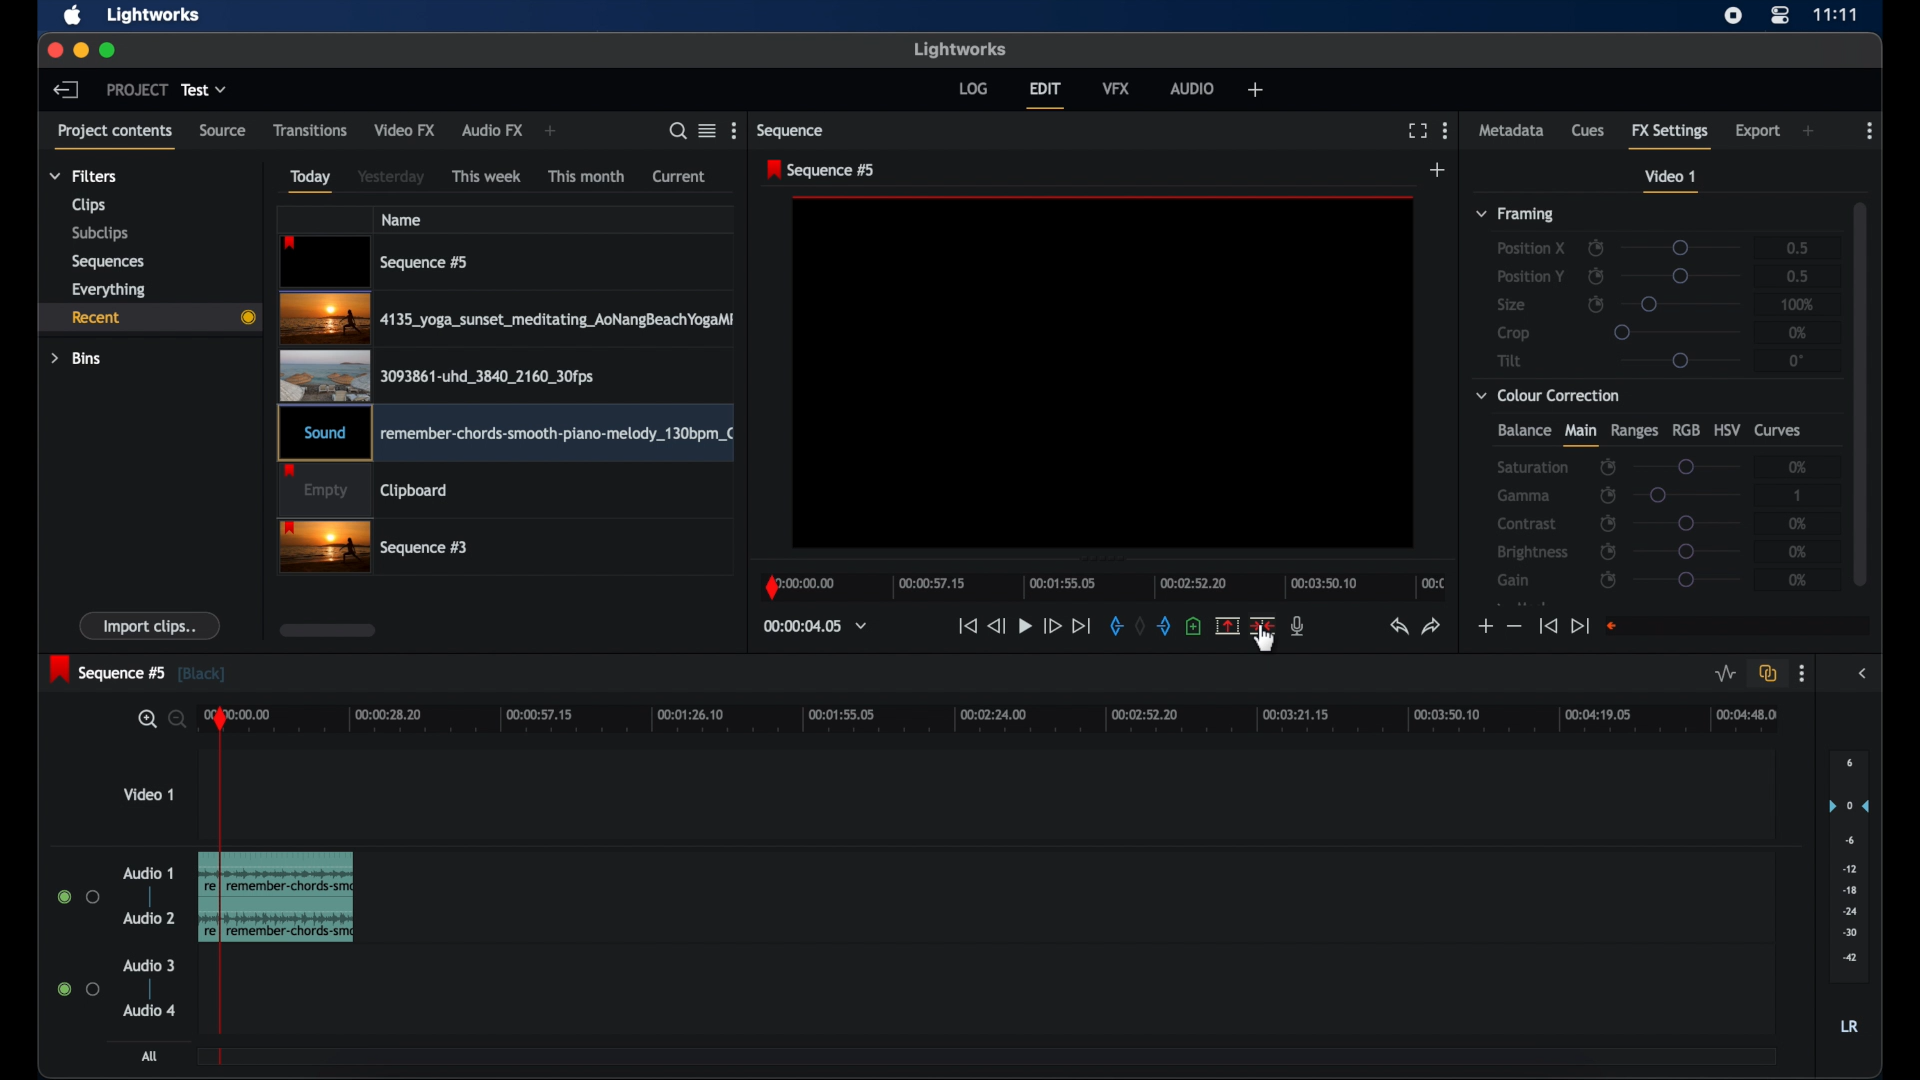  What do you see at coordinates (1802, 674) in the screenshot?
I see `more options` at bounding box center [1802, 674].